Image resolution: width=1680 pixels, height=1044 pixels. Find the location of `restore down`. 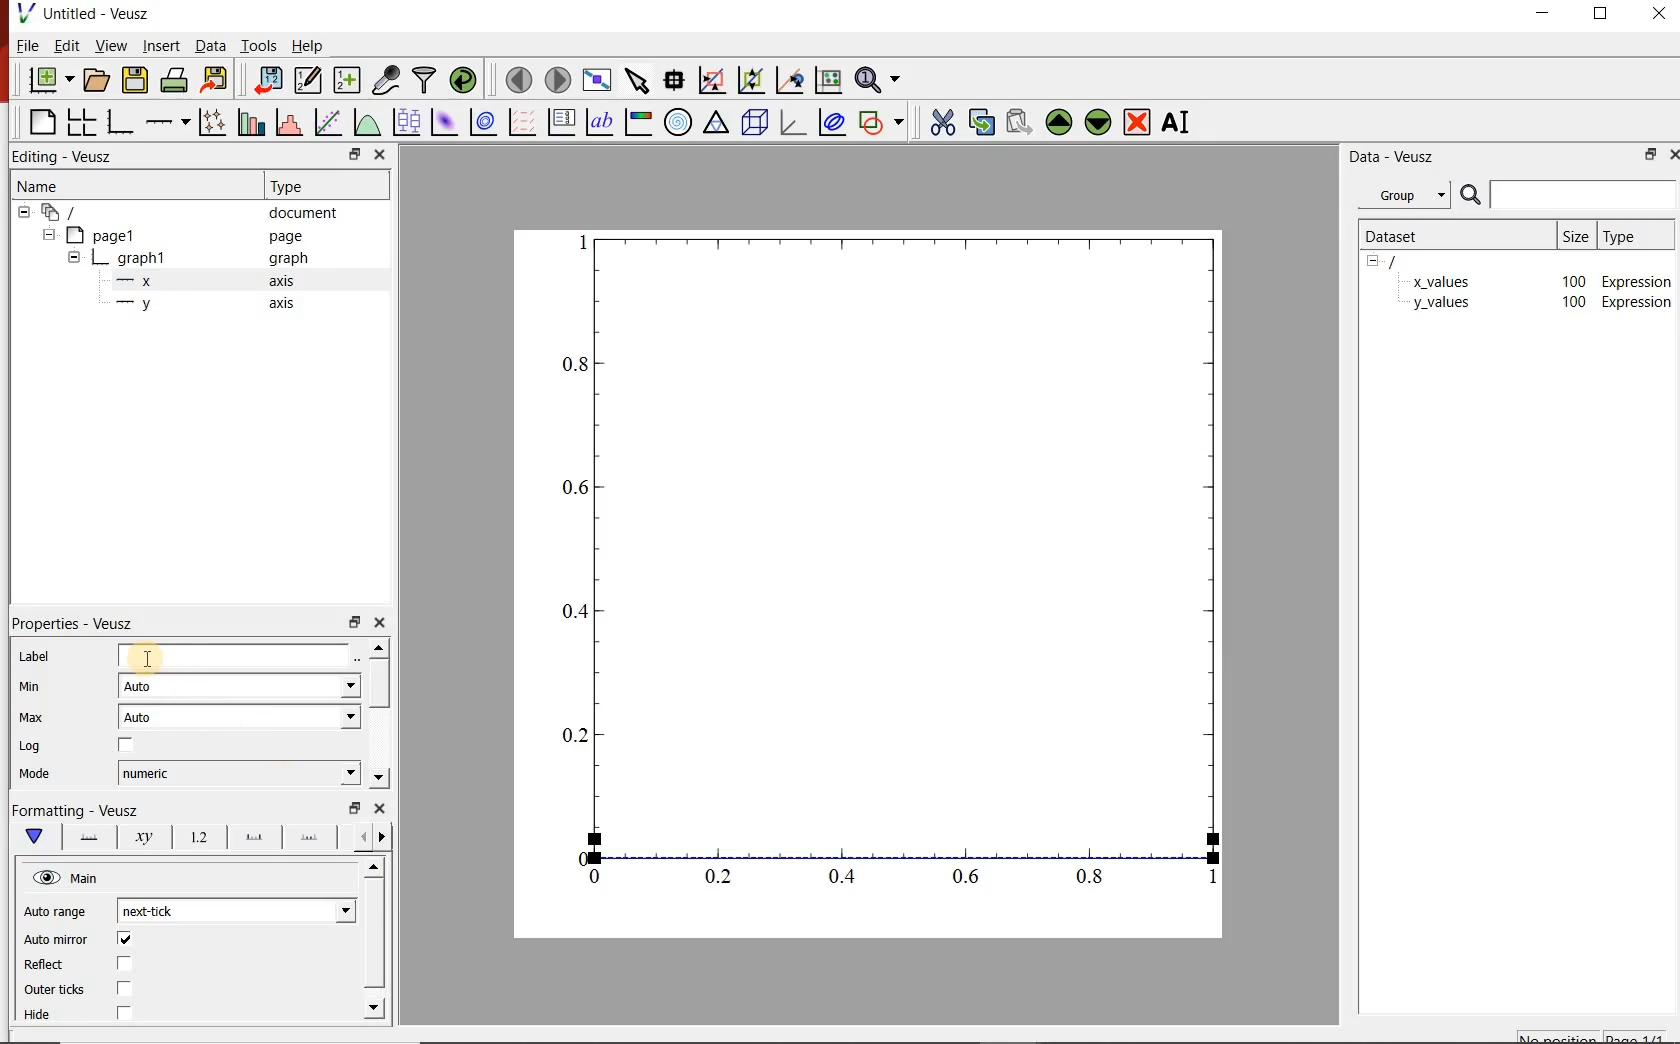

restore down is located at coordinates (1646, 154).